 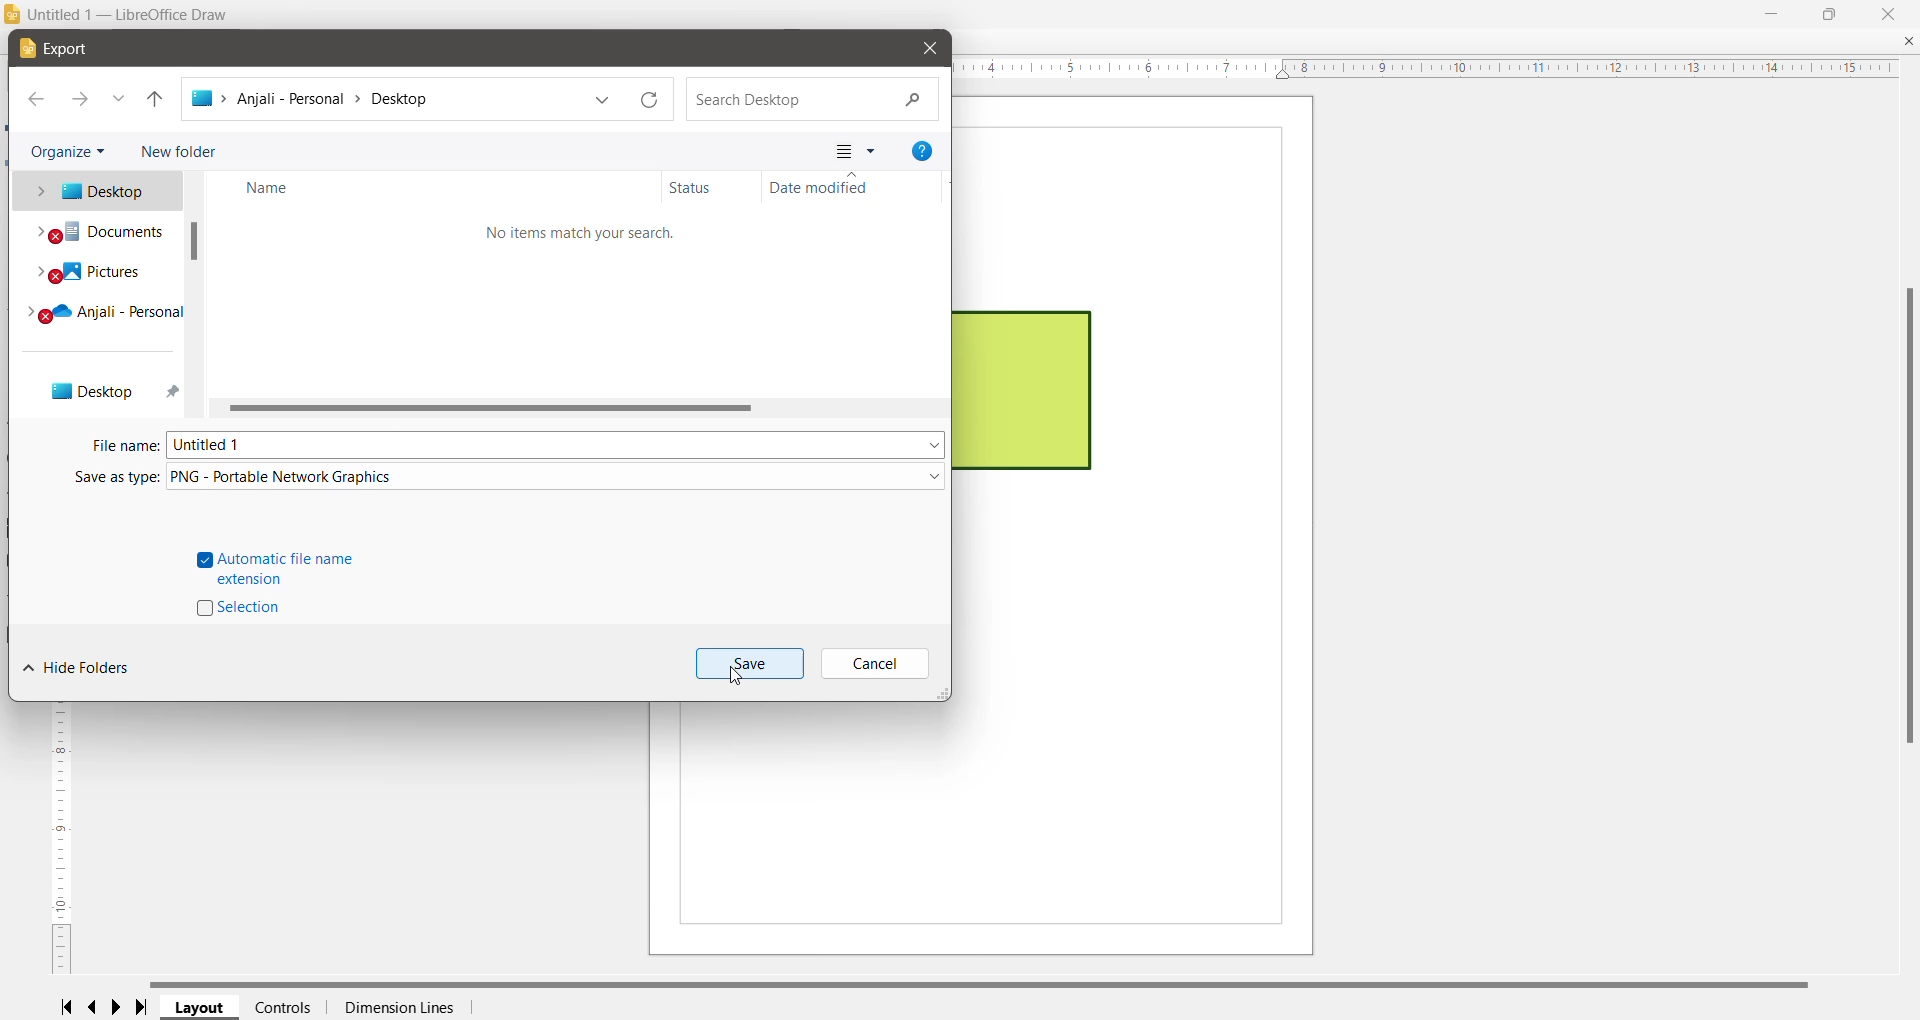 I want to click on Export, so click(x=63, y=50).